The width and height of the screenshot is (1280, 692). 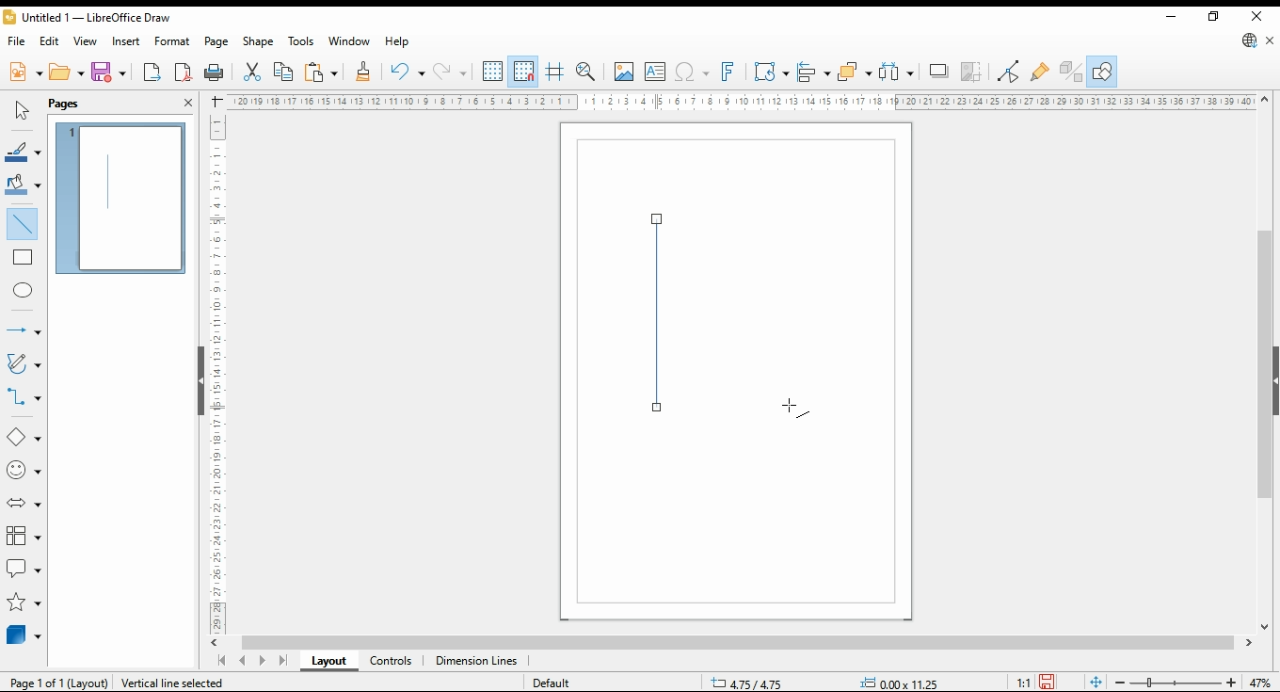 I want to click on zoom factor, so click(x=1262, y=683).